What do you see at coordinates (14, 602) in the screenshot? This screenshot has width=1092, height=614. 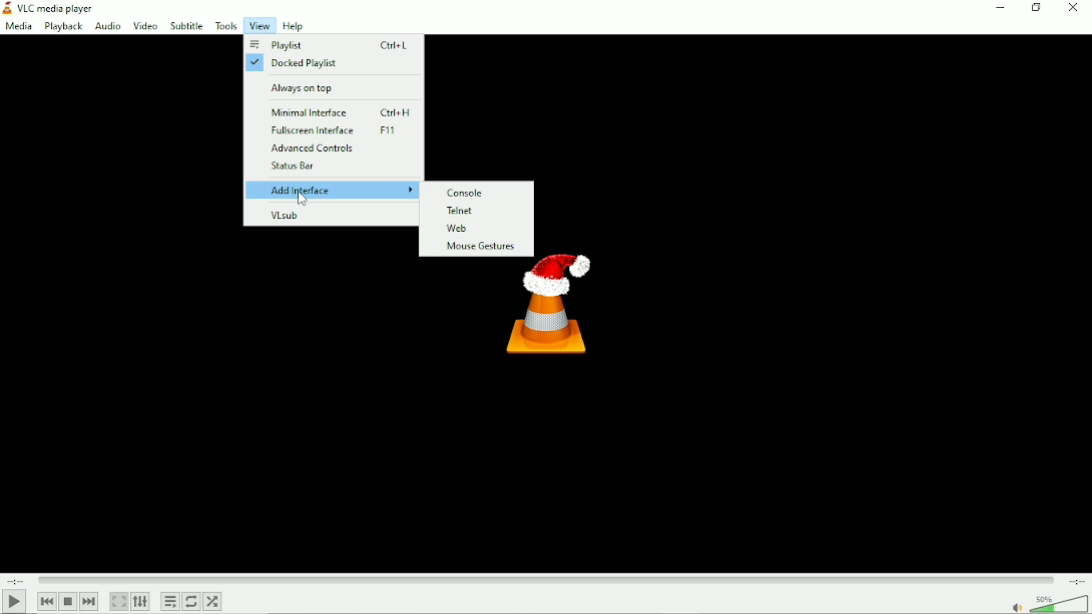 I see `Play` at bounding box center [14, 602].